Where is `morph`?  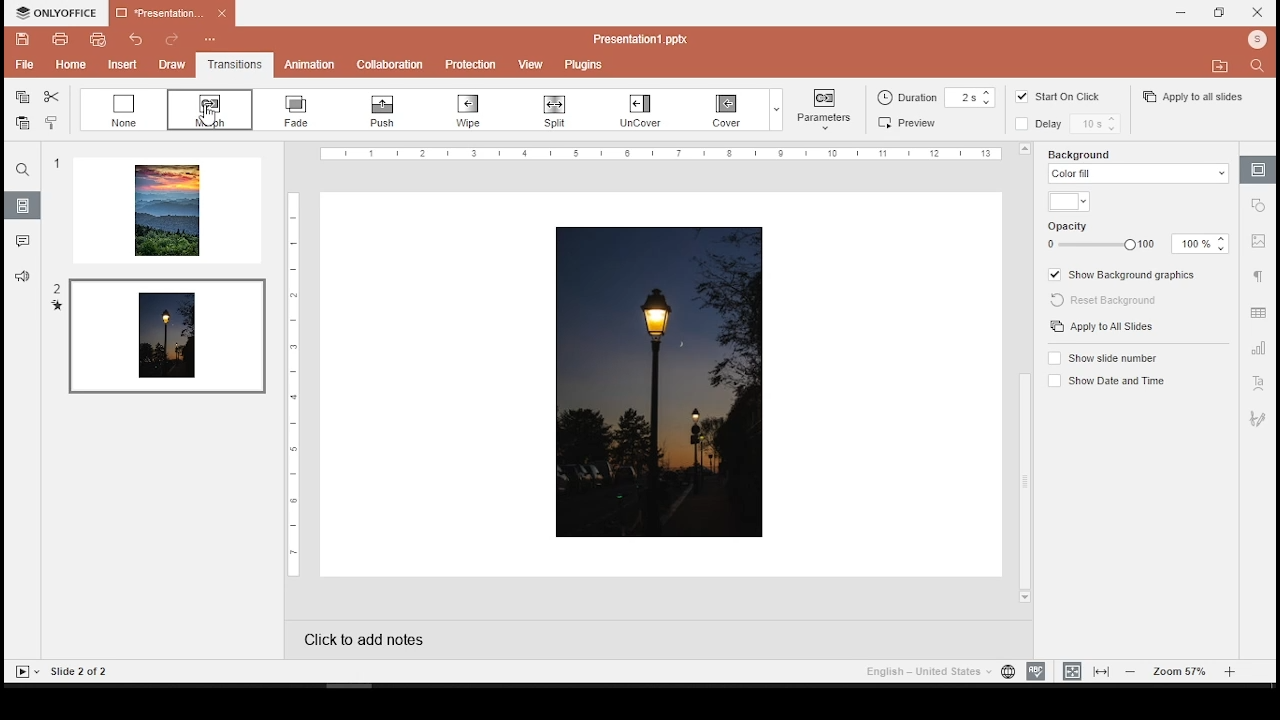 morph is located at coordinates (207, 111).